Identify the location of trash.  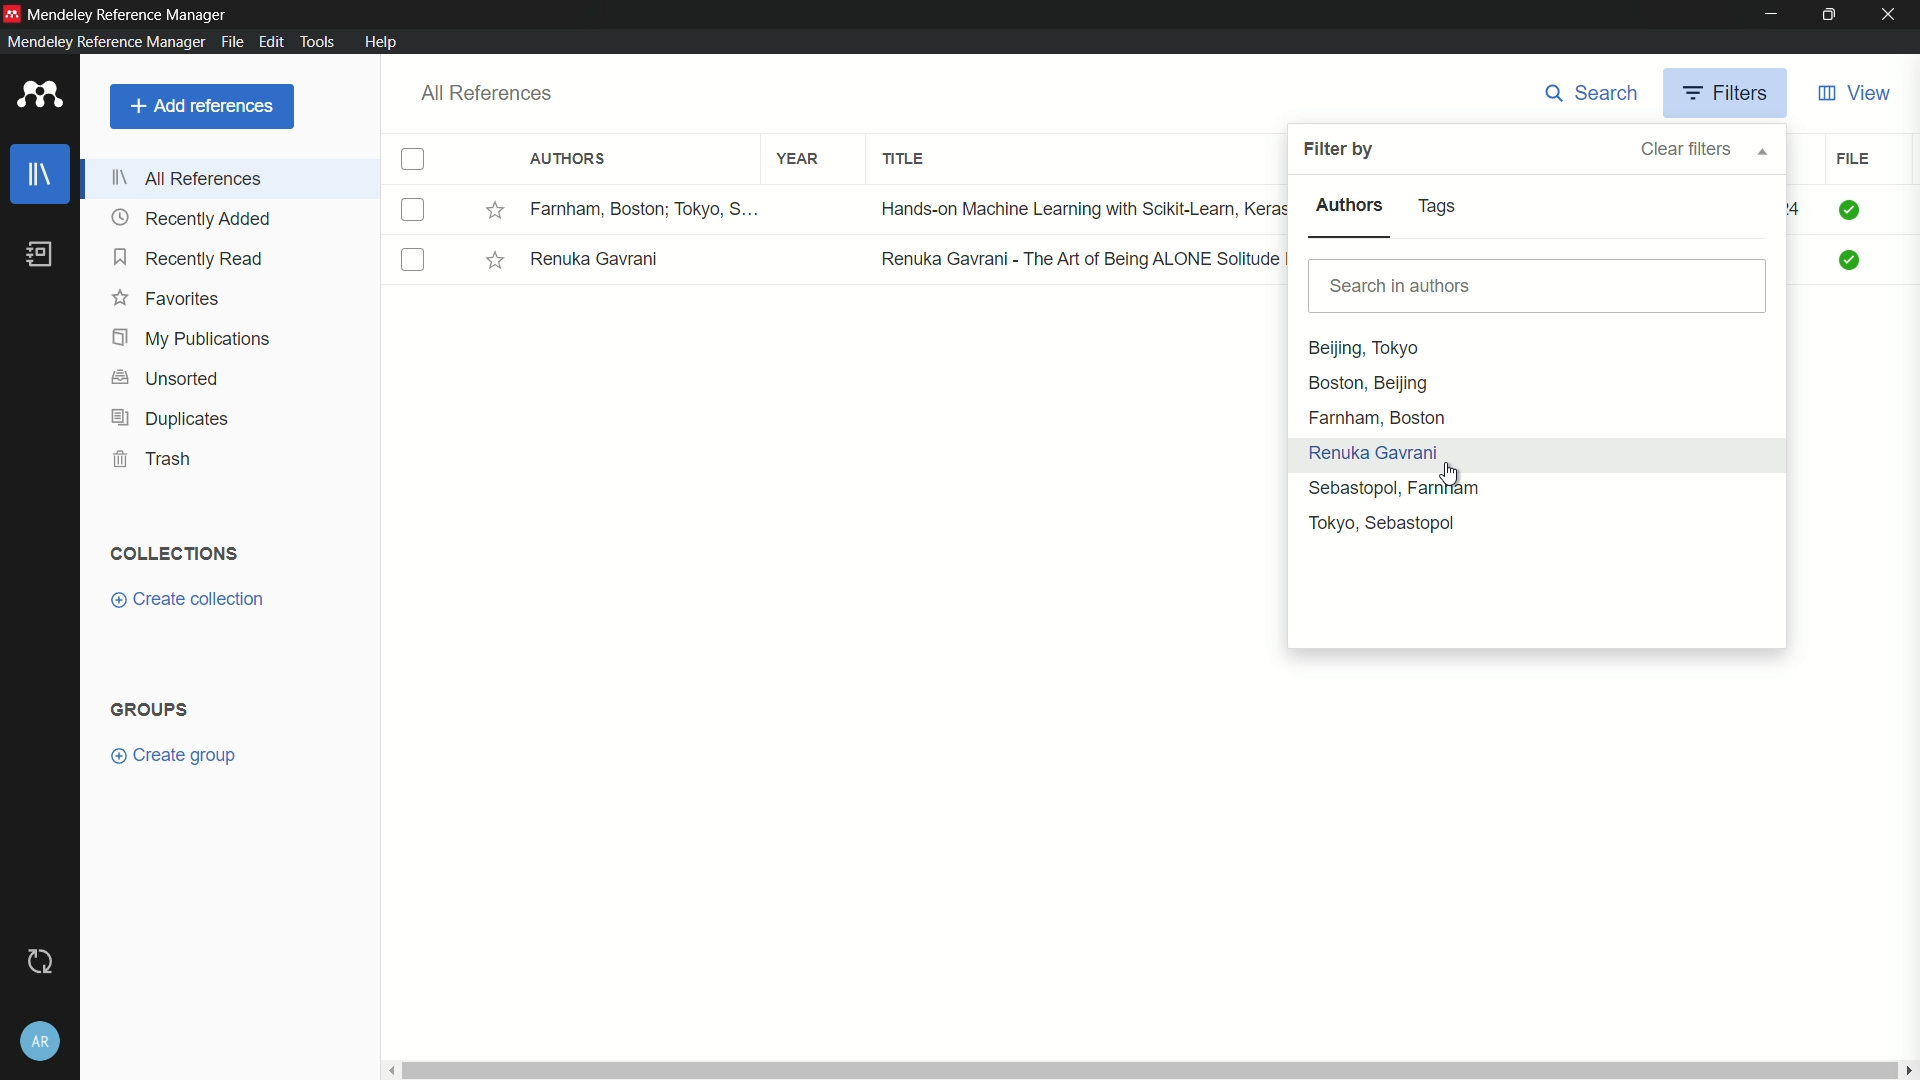
(154, 459).